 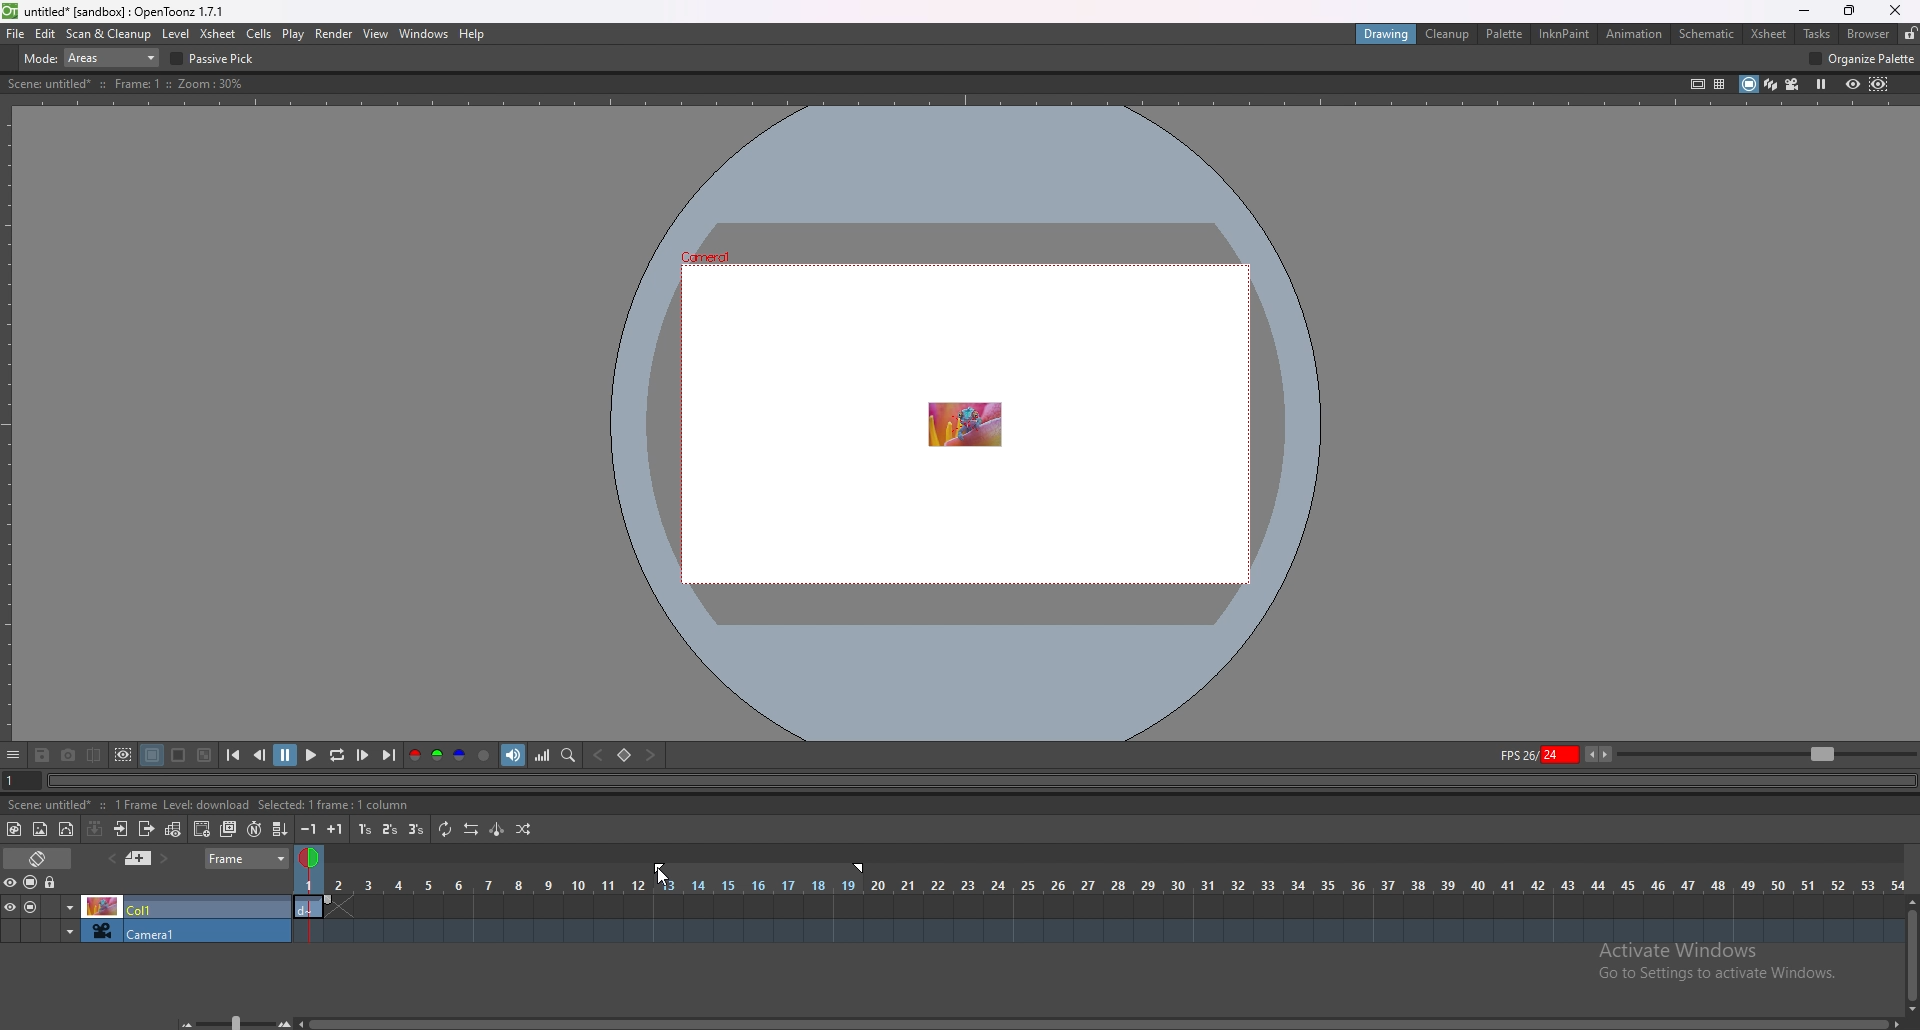 I want to click on camera, so click(x=146, y=930).